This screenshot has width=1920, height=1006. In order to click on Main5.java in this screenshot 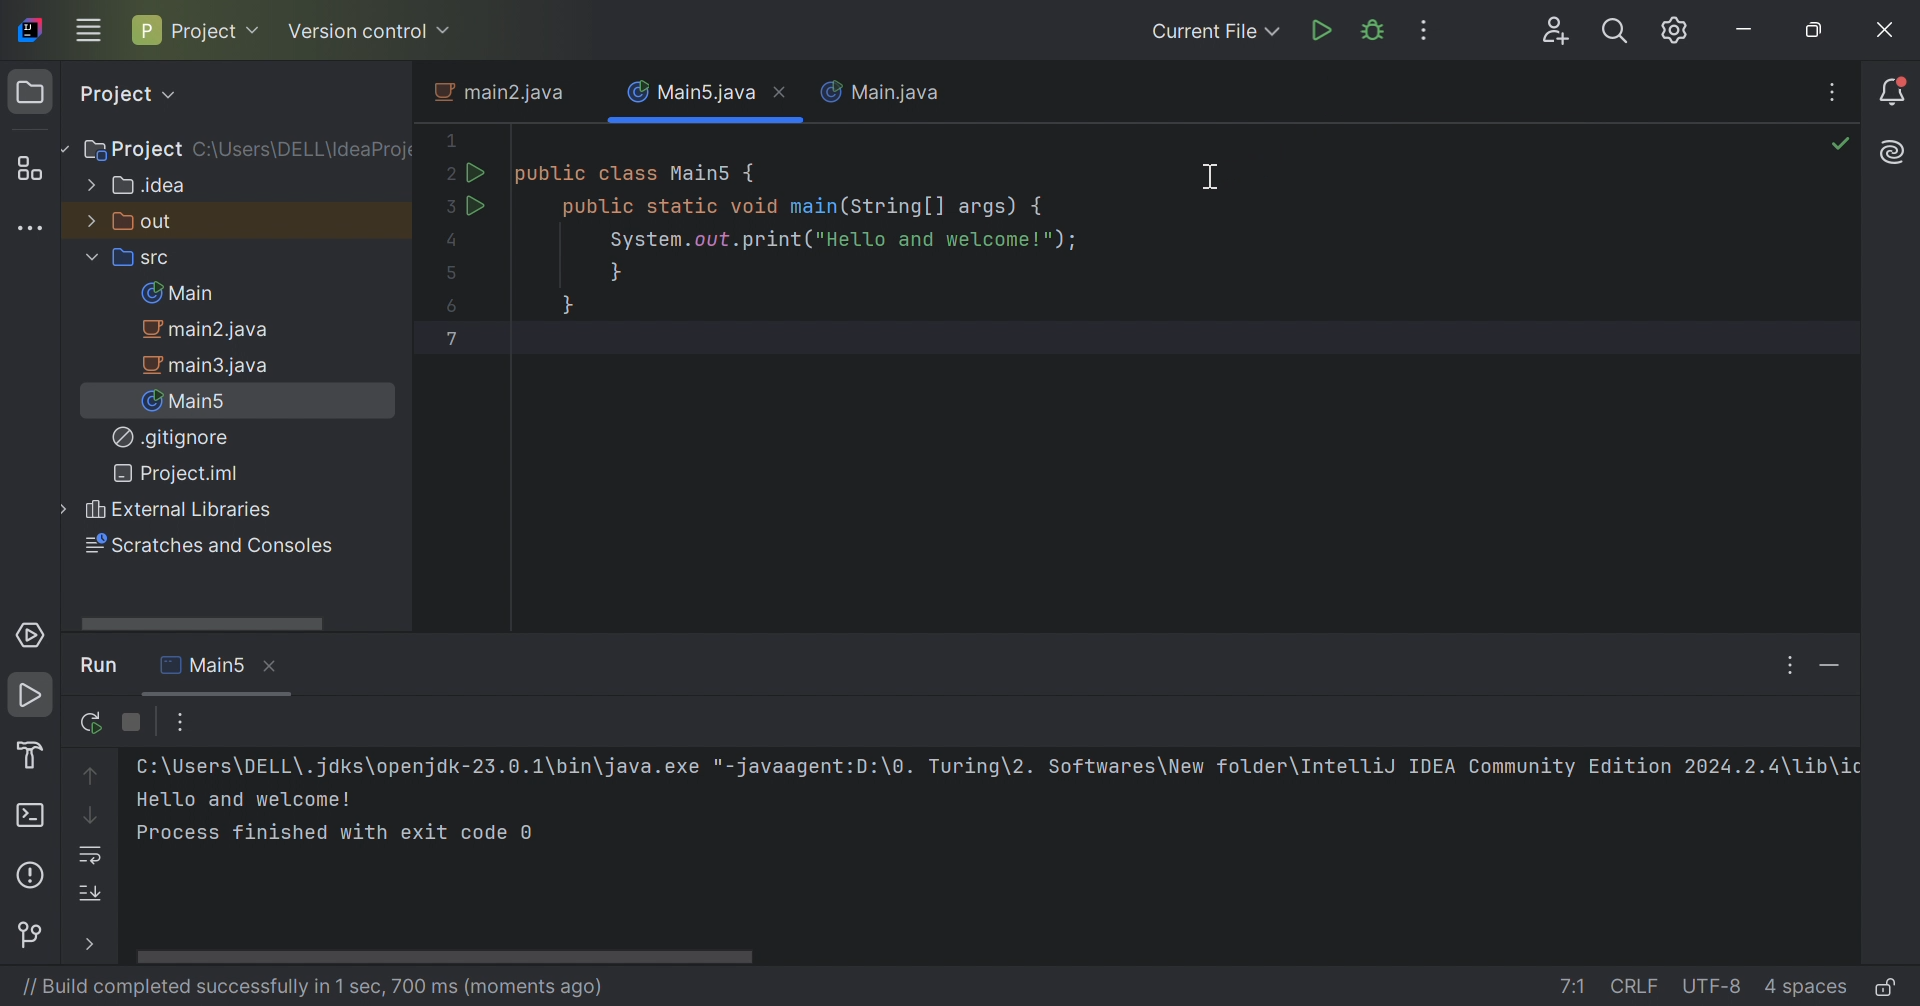, I will do `click(689, 93)`.